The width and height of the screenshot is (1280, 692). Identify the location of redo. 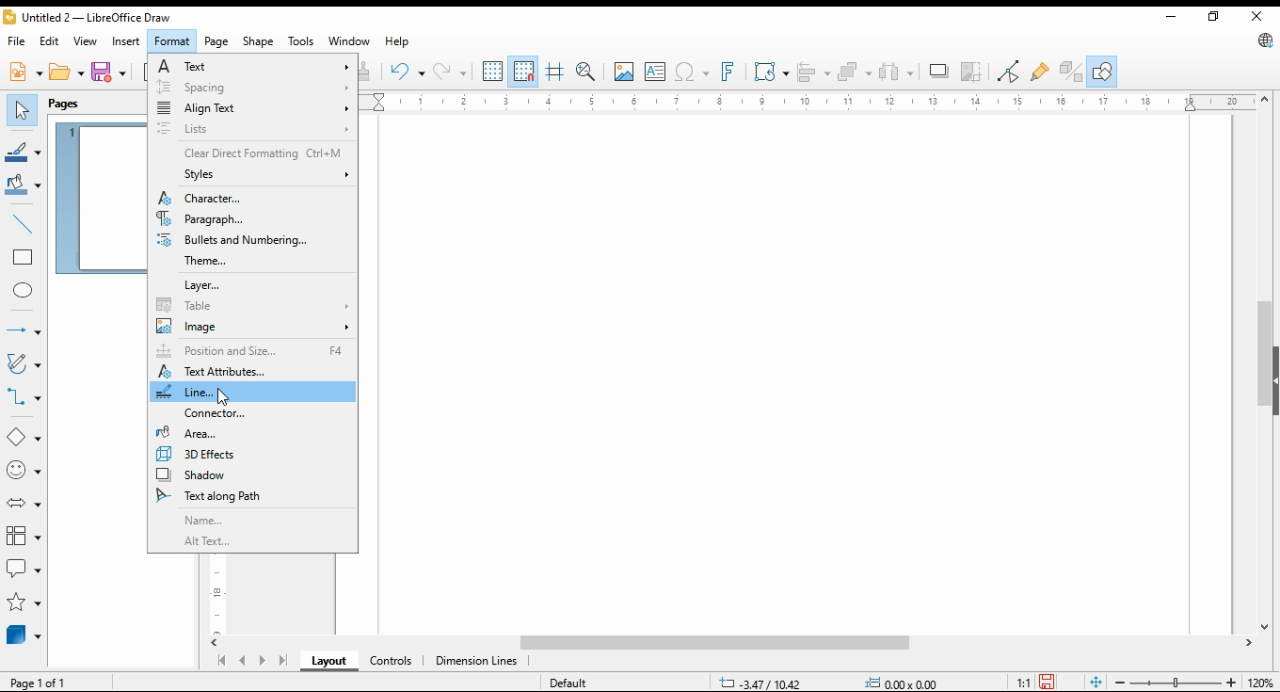
(449, 71).